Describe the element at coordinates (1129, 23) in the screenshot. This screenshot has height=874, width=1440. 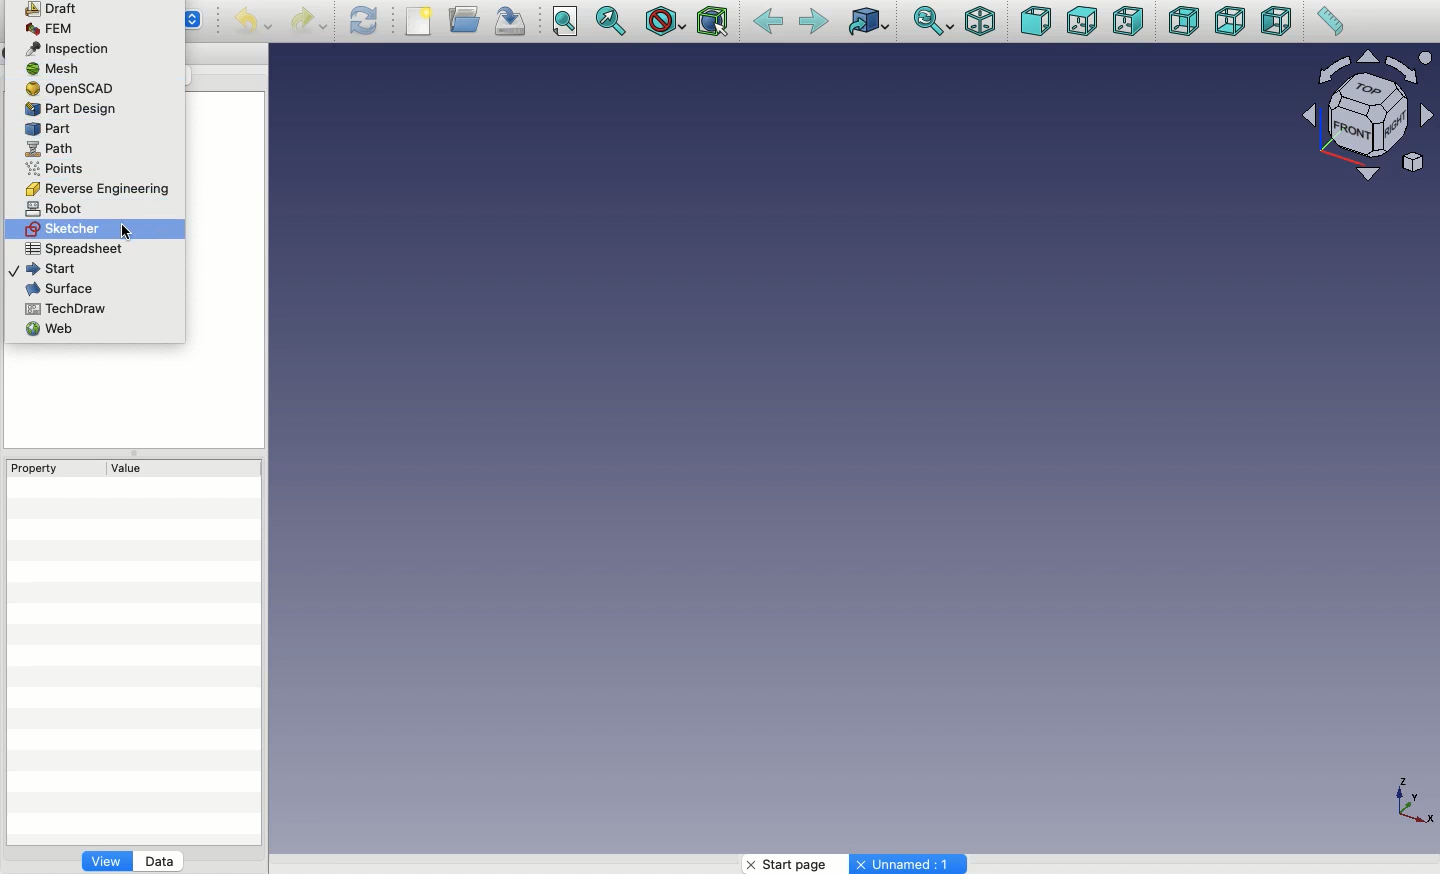
I see `Right` at that location.